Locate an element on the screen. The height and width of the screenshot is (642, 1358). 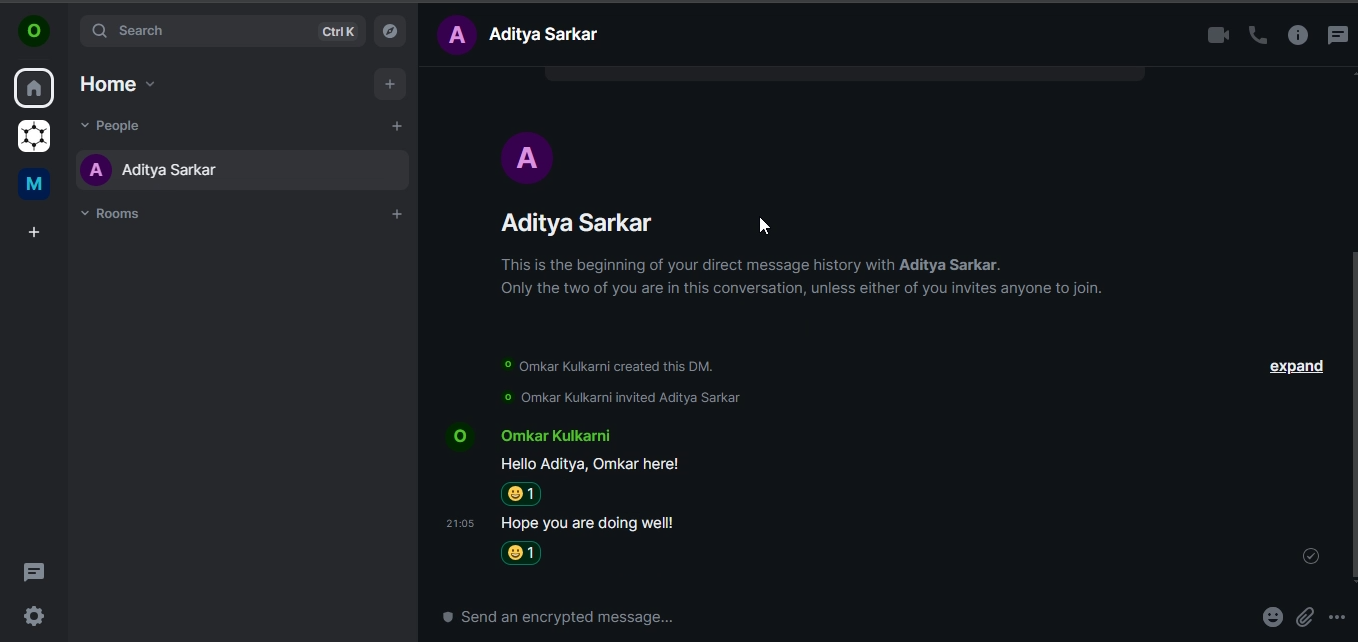
time is located at coordinates (461, 525).